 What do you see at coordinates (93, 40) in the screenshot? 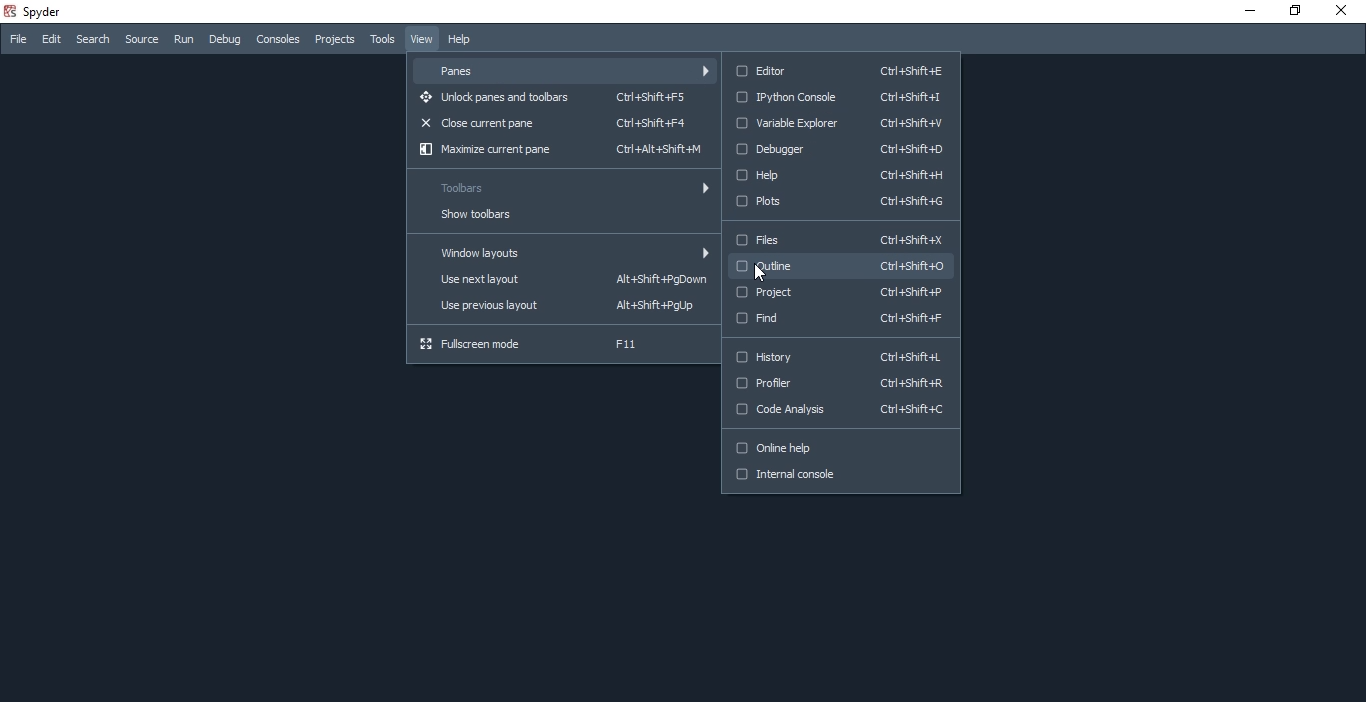
I see `search` at bounding box center [93, 40].